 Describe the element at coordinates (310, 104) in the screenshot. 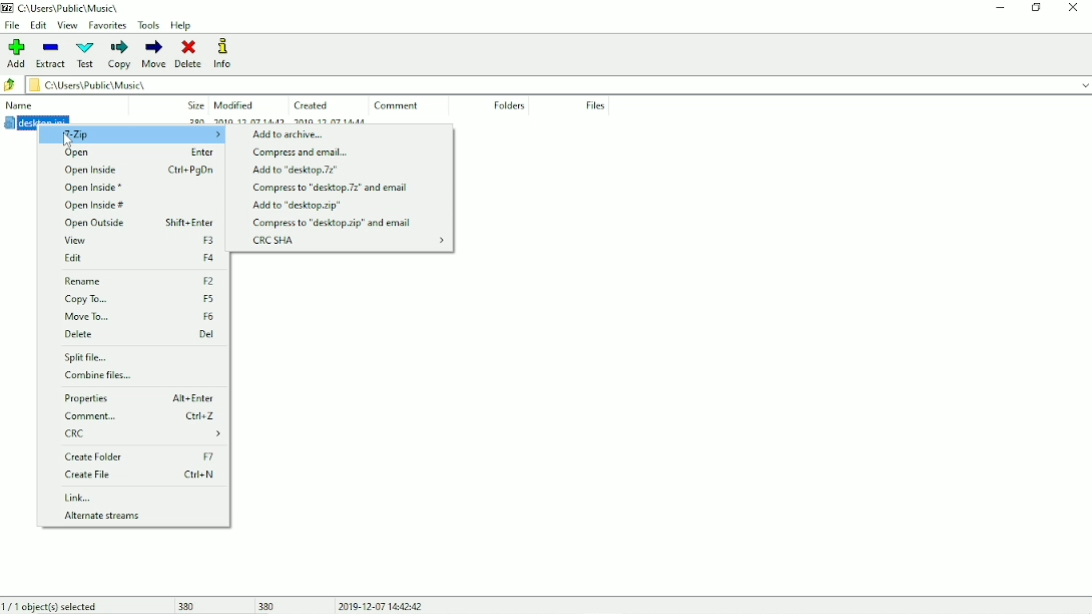

I see `Created` at that location.